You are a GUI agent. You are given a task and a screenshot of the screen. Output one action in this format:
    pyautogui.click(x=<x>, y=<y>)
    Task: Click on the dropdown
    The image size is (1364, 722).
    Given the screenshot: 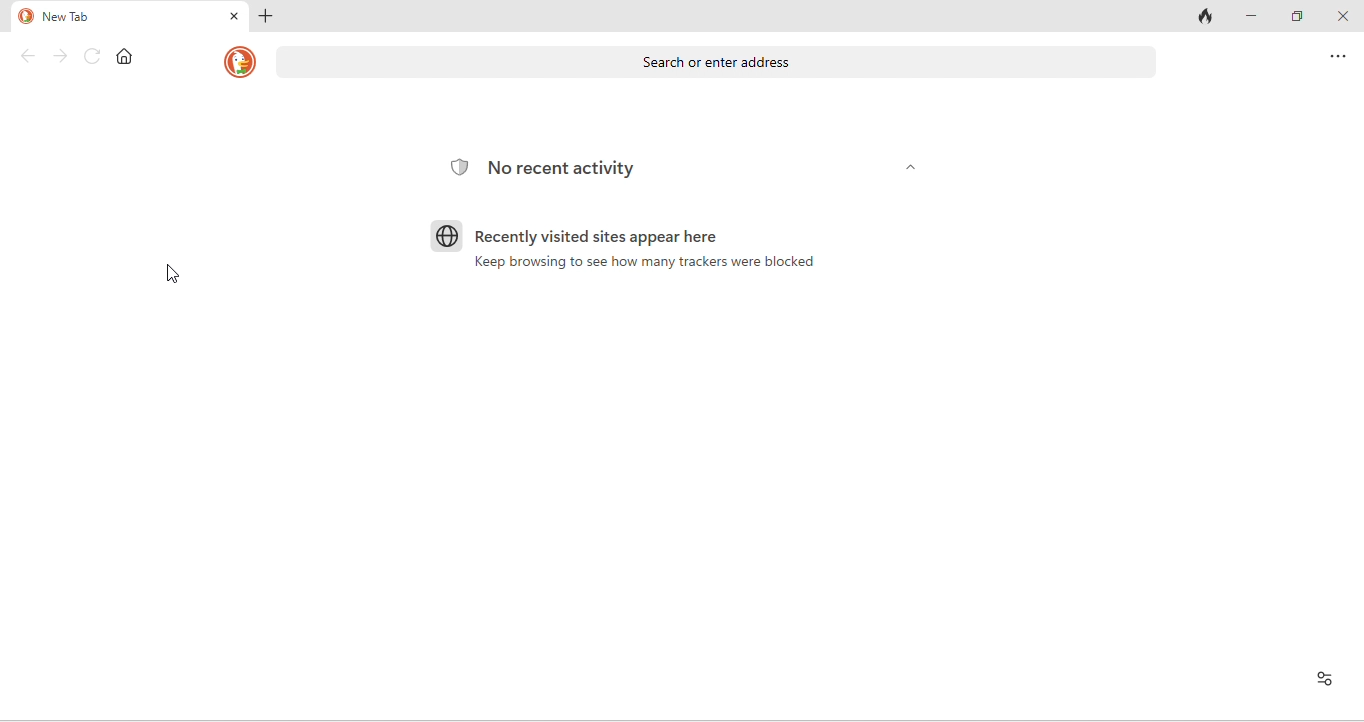 What is the action you would take?
    pyautogui.click(x=910, y=169)
    